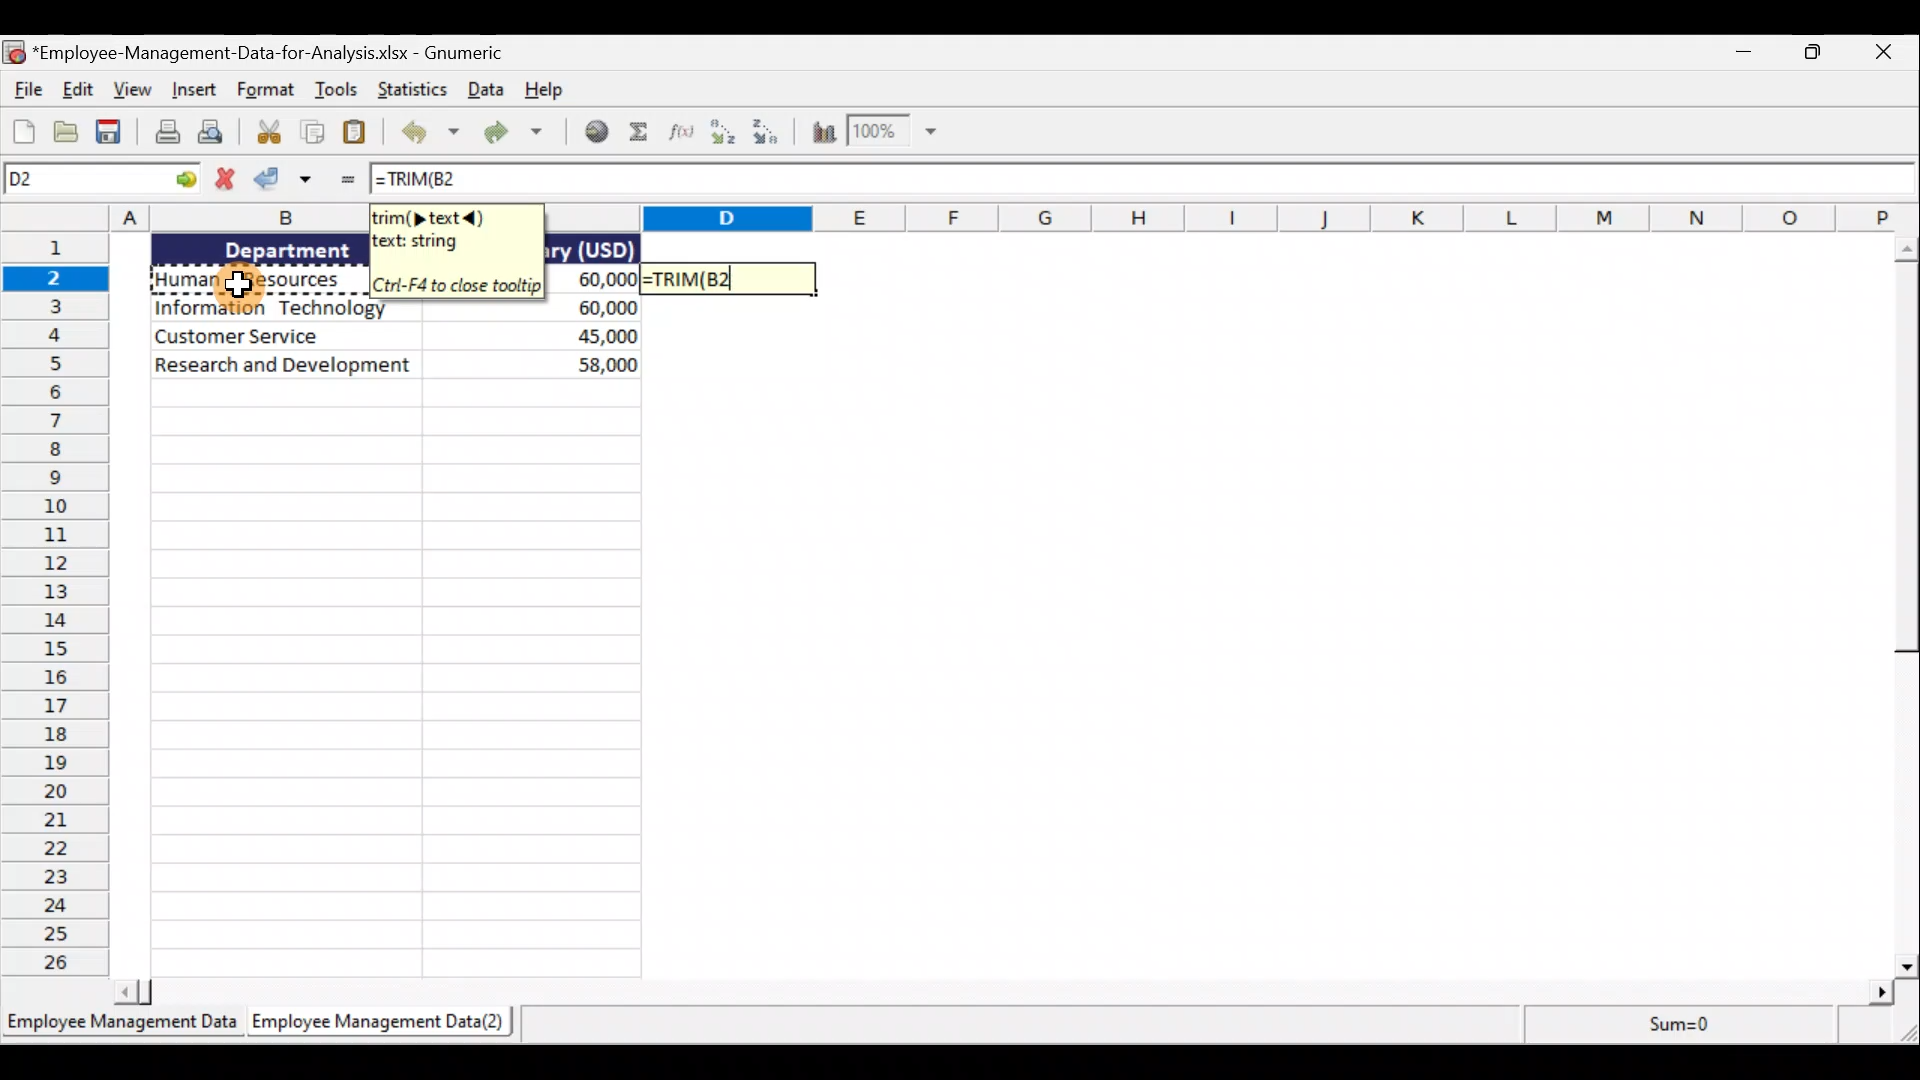 This screenshot has width=1920, height=1080. Describe the element at coordinates (347, 183) in the screenshot. I see `Enter Formula` at that location.